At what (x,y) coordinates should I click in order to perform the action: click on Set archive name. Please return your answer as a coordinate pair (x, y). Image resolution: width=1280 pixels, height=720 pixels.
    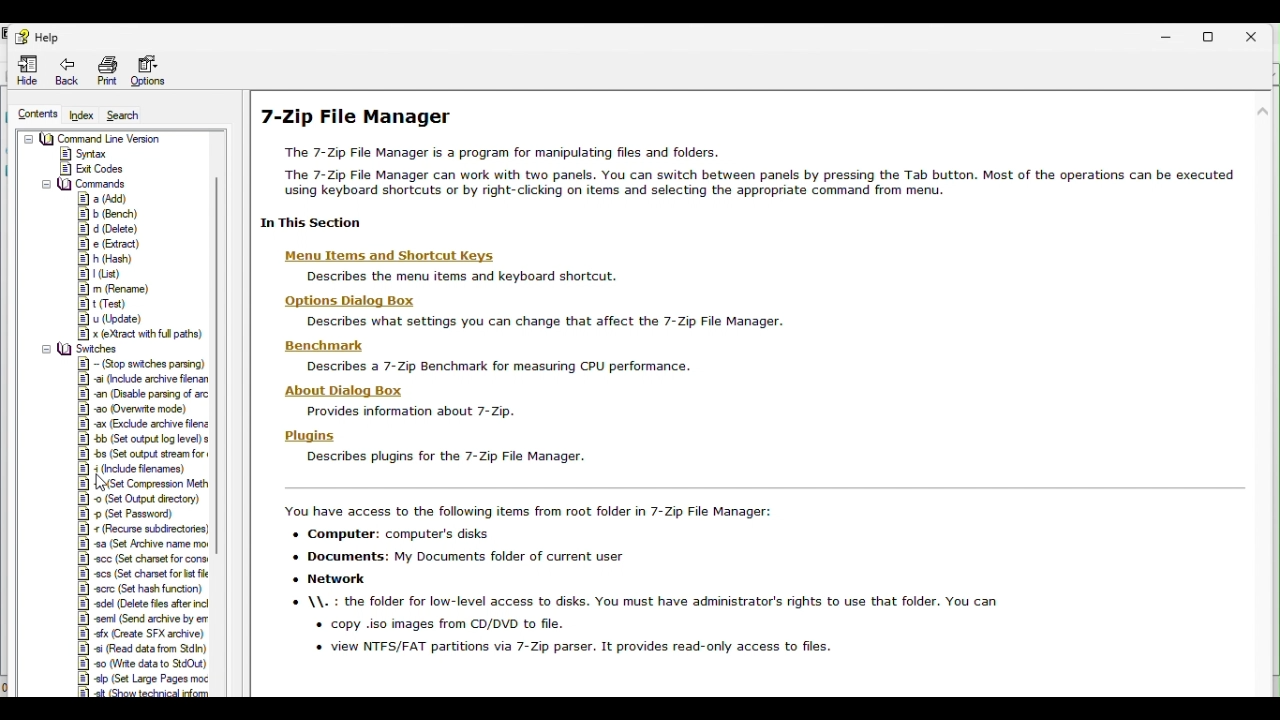
    Looking at the image, I should click on (148, 545).